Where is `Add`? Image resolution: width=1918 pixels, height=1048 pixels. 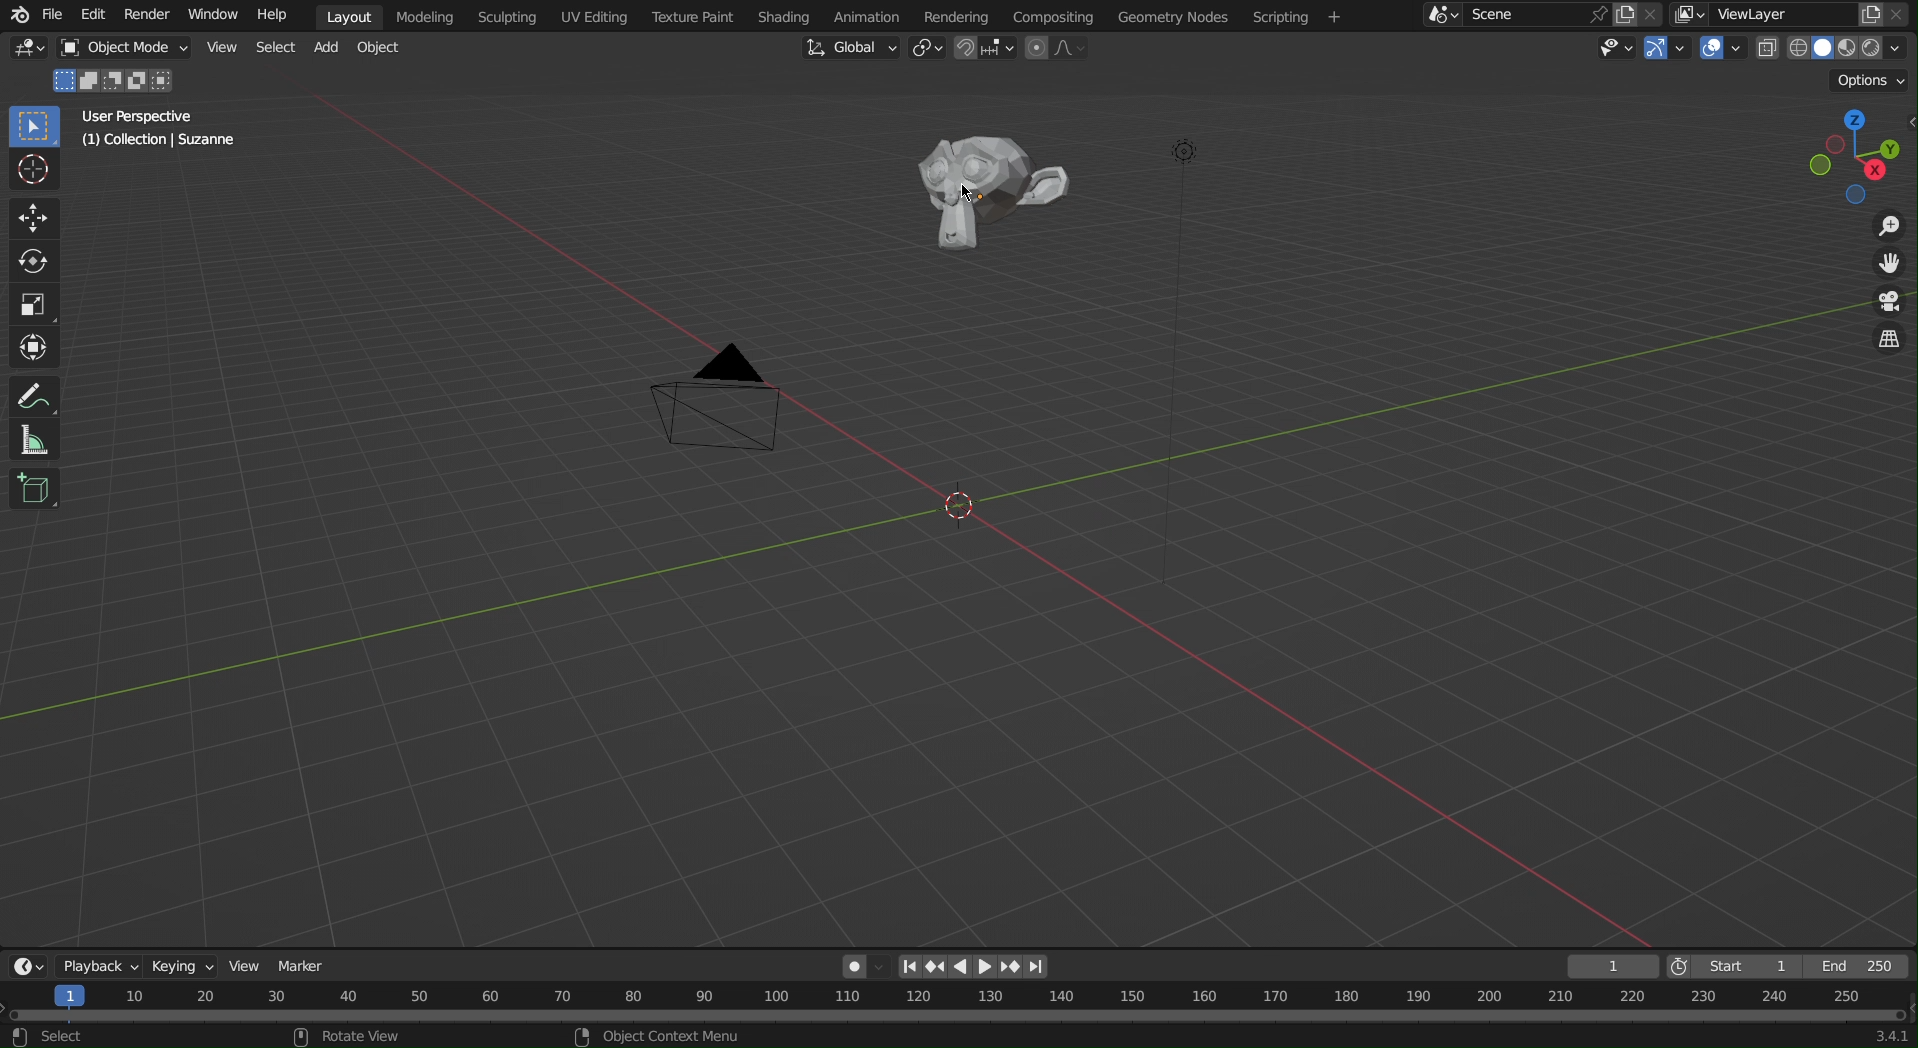 Add is located at coordinates (328, 54).